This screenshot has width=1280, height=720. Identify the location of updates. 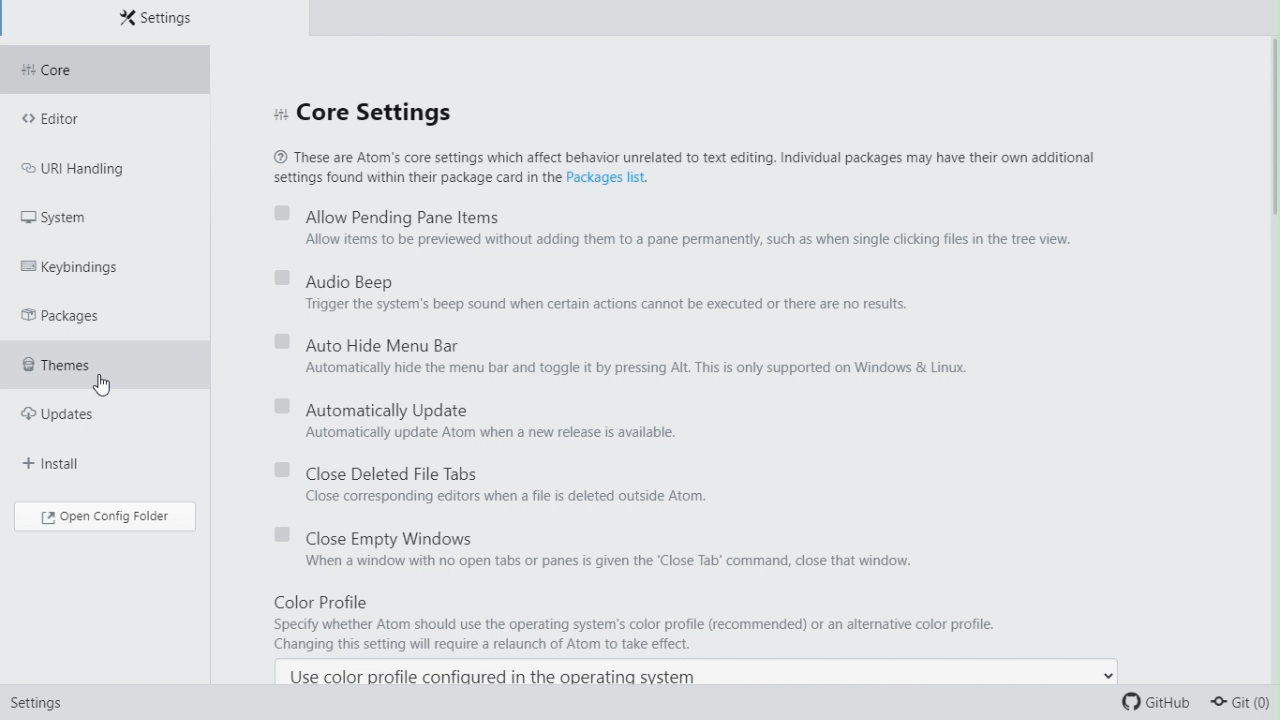
(92, 407).